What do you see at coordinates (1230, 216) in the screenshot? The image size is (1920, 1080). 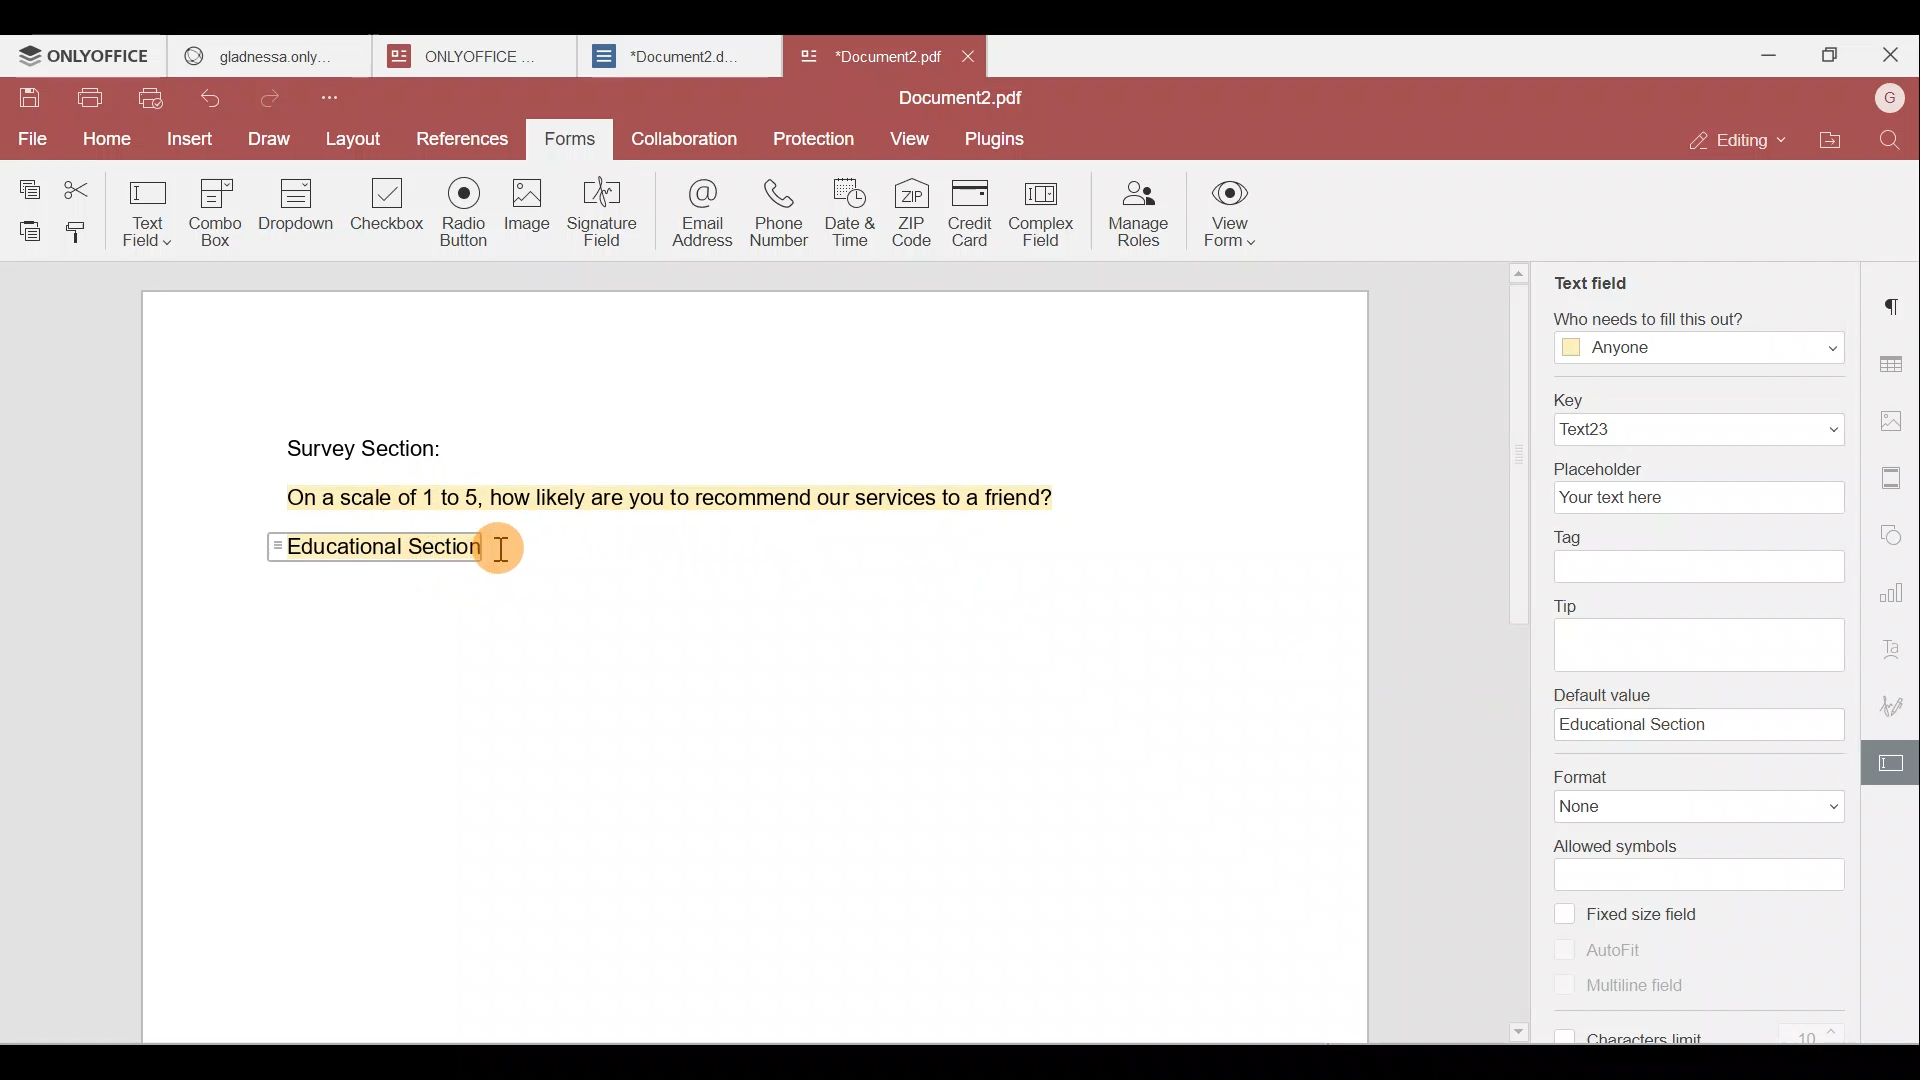 I see `View form` at bounding box center [1230, 216].